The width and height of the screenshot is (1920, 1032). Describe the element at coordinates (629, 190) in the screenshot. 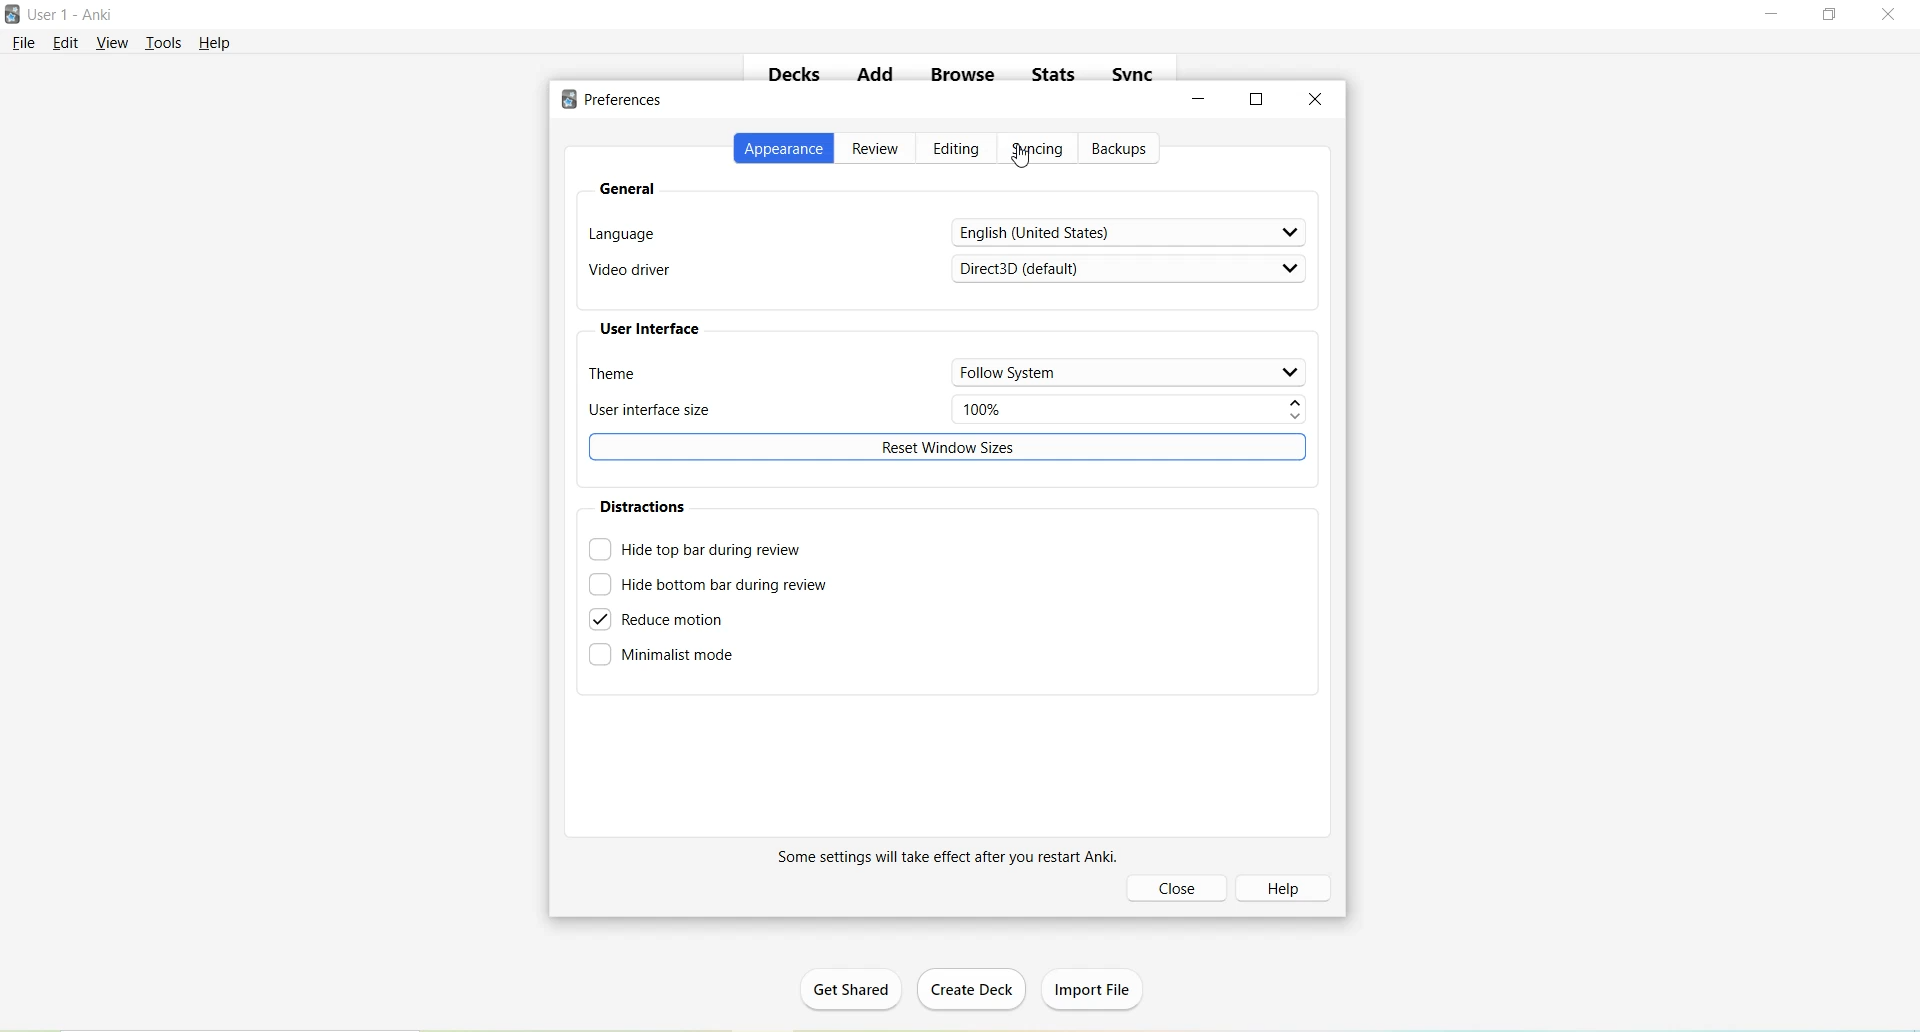

I see `General` at that location.